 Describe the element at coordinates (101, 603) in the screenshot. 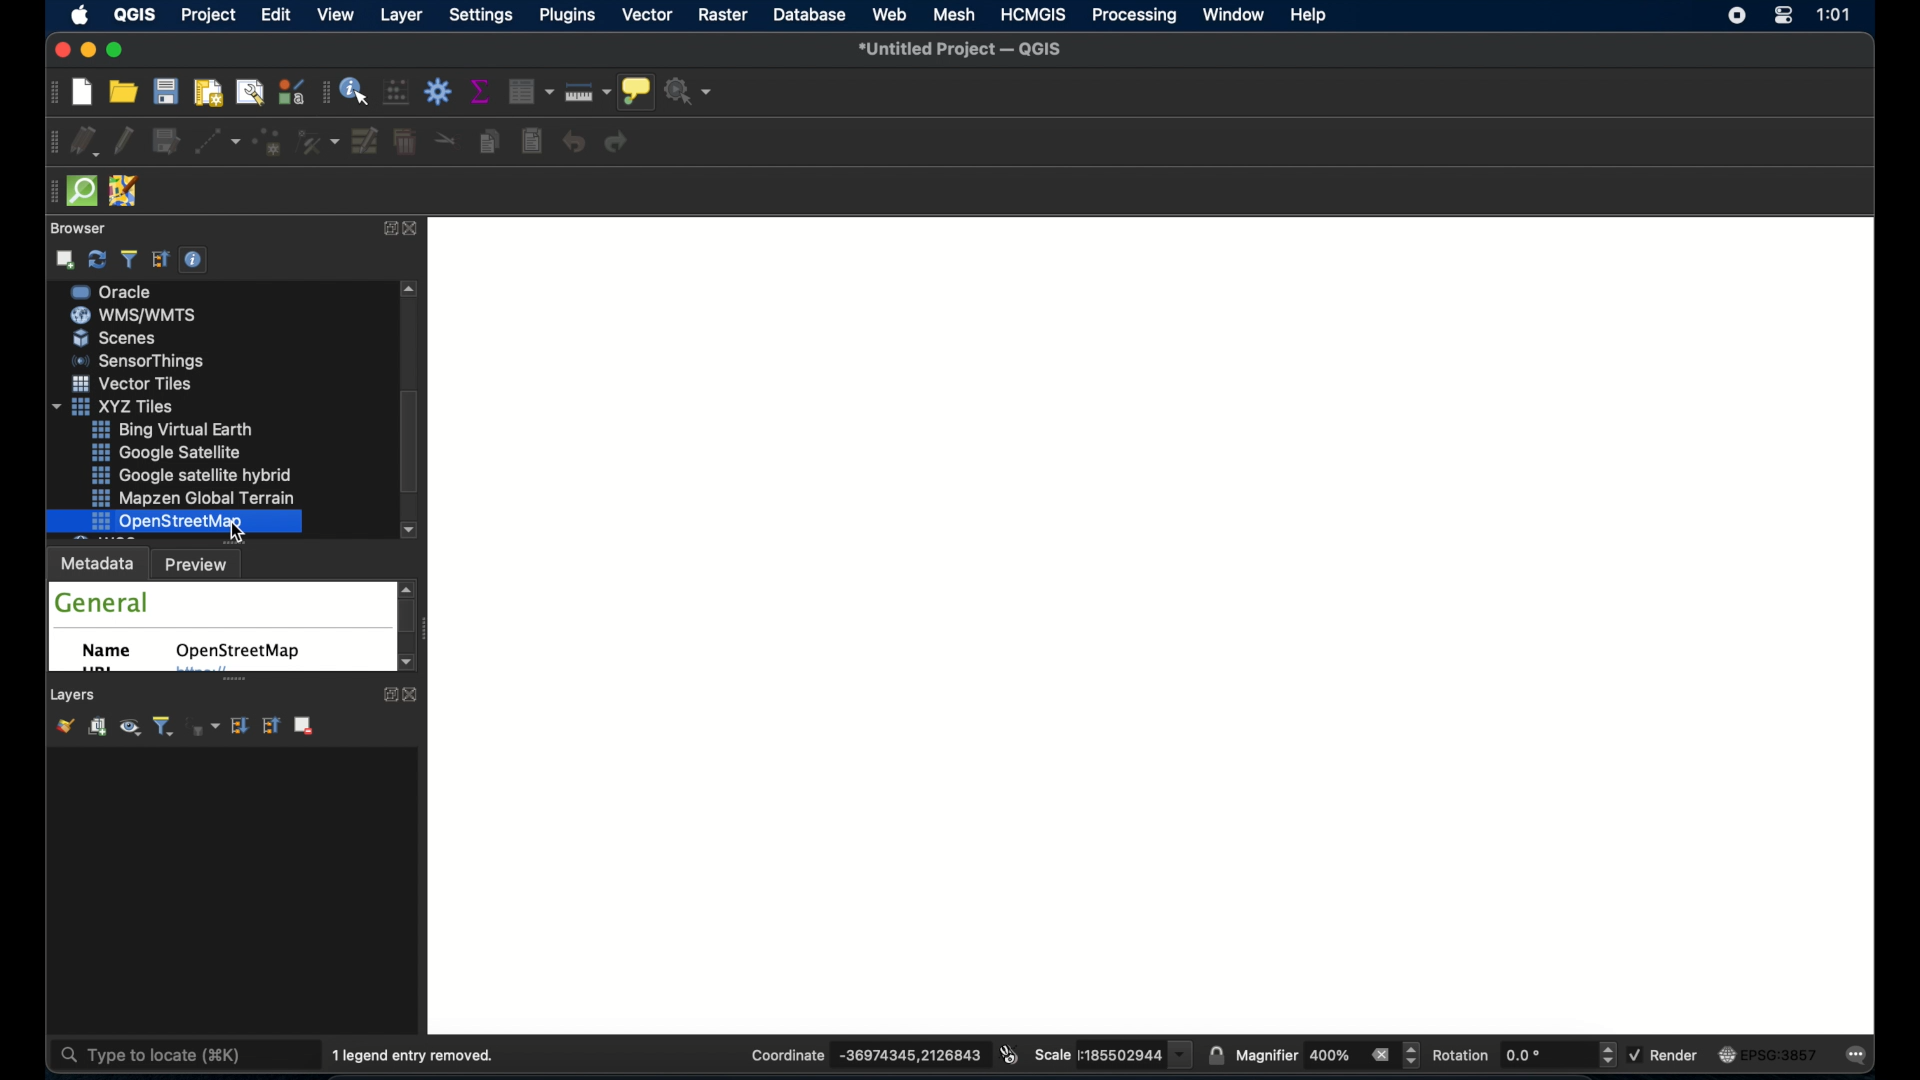

I see `general` at that location.